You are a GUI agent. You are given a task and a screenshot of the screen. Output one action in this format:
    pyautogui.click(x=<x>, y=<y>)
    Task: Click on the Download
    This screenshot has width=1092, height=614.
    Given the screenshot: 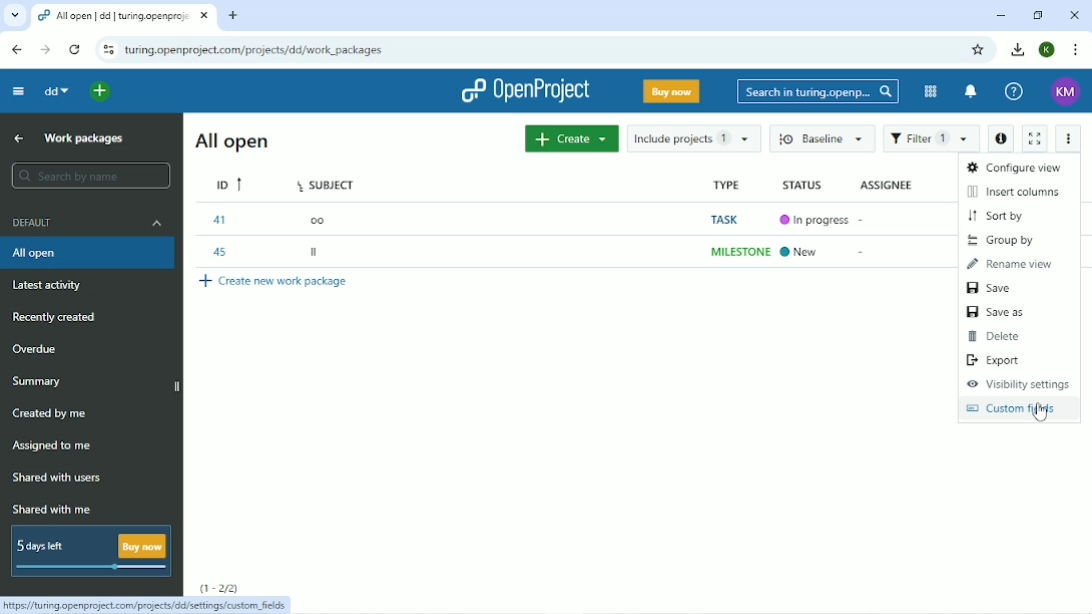 What is the action you would take?
    pyautogui.click(x=1016, y=49)
    